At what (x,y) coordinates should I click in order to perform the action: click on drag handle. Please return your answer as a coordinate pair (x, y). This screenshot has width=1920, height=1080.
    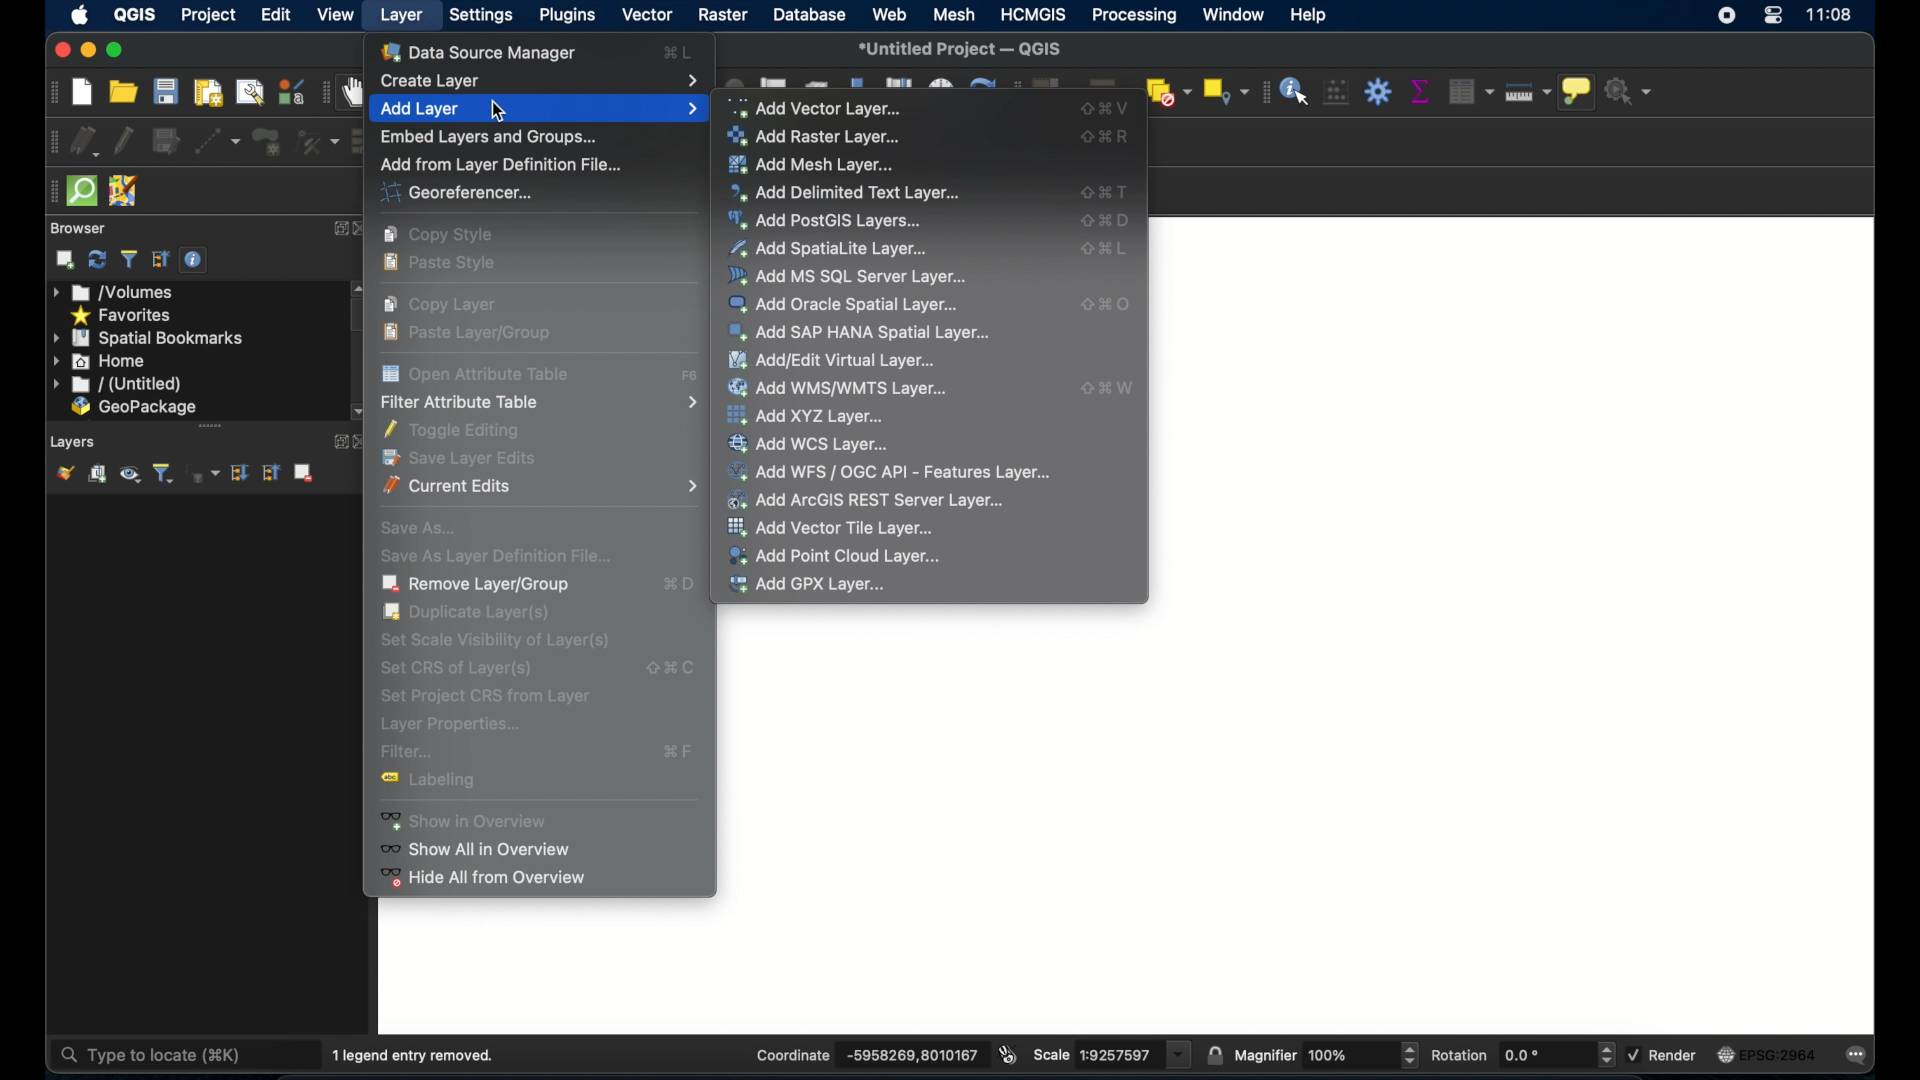
    Looking at the image, I should click on (46, 191).